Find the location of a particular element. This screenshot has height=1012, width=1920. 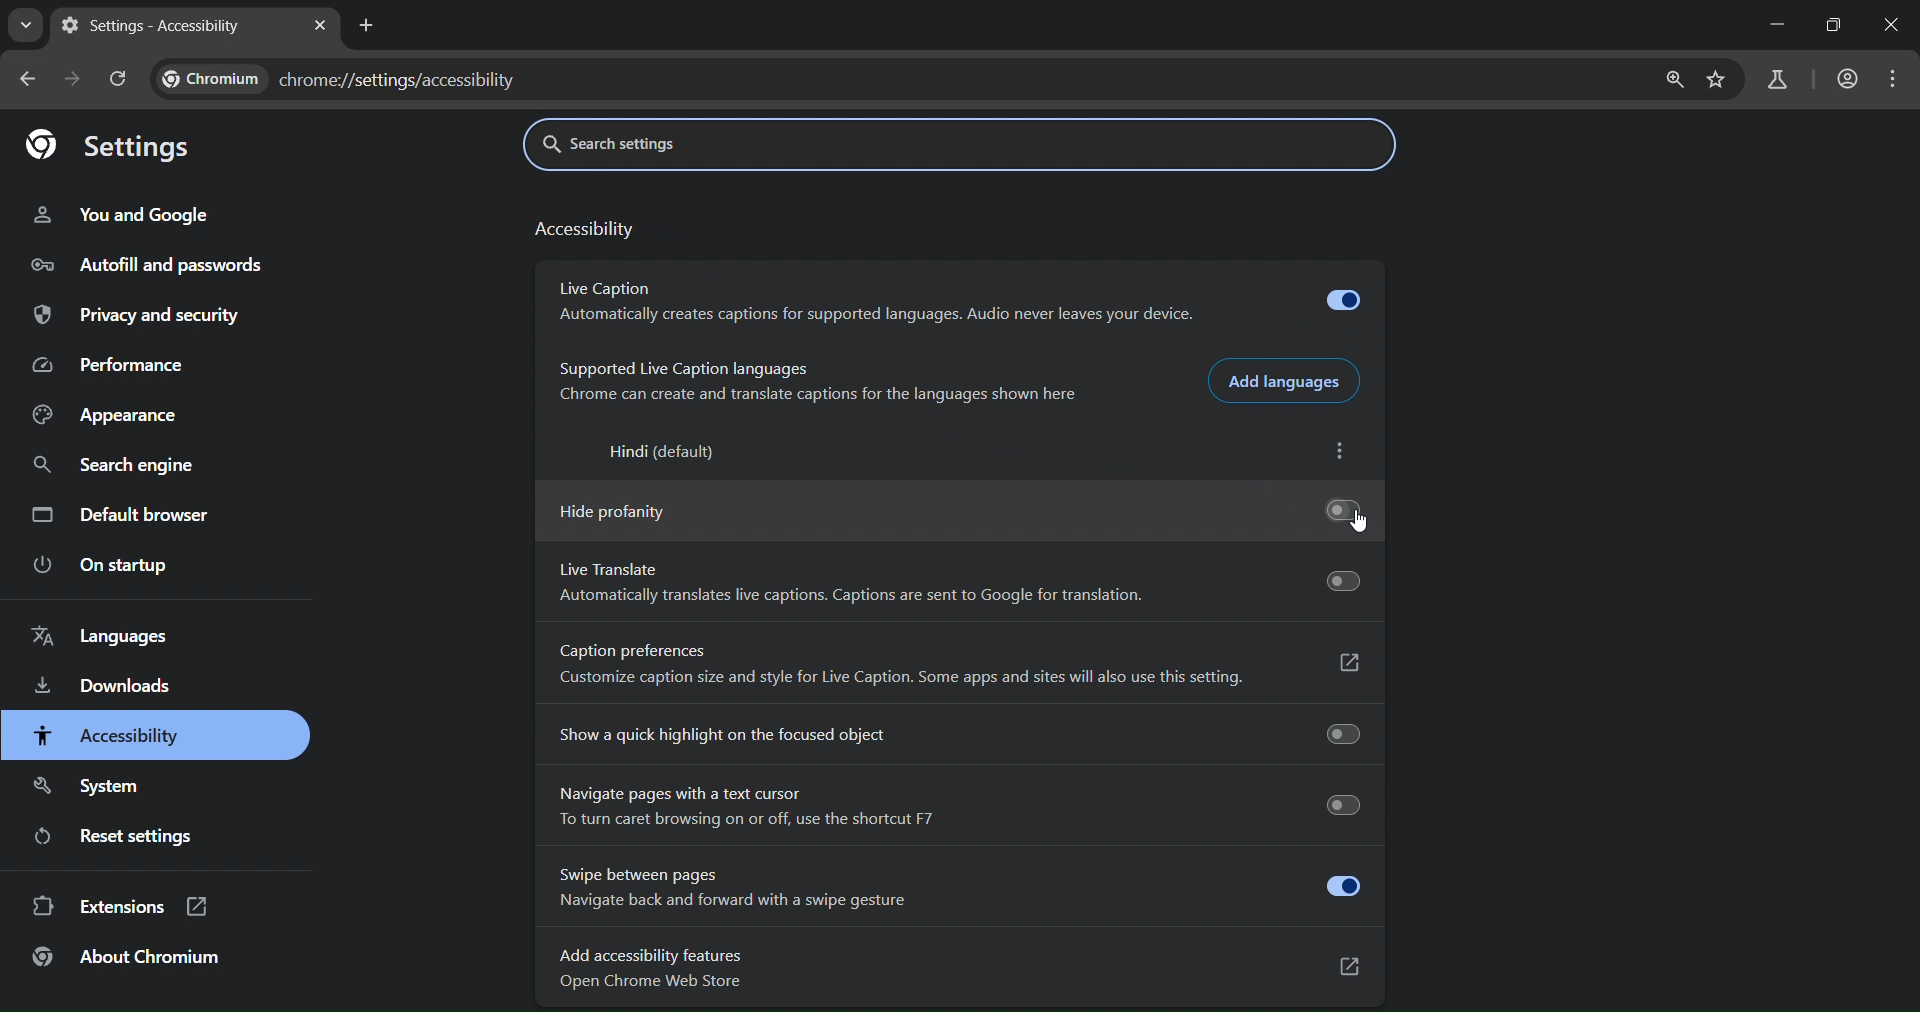

close tab is located at coordinates (319, 26).